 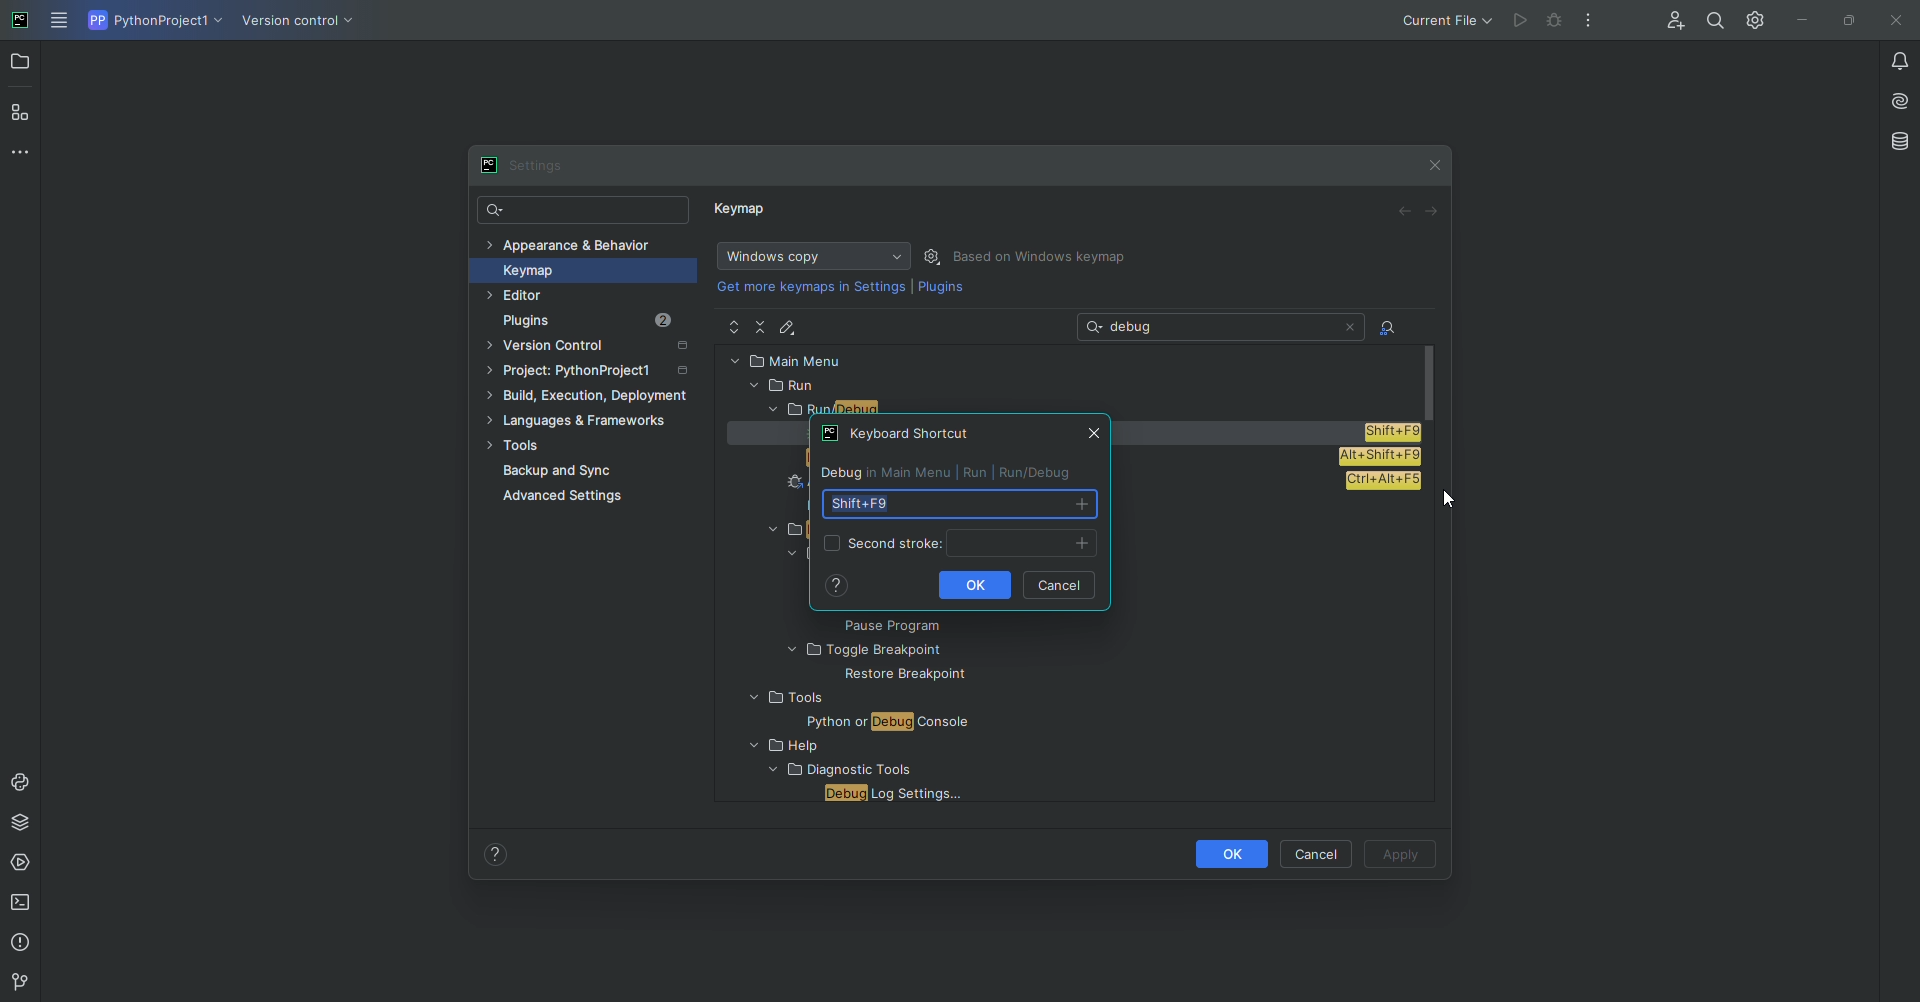 What do you see at coordinates (1893, 21) in the screenshot?
I see `Close` at bounding box center [1893, 21].